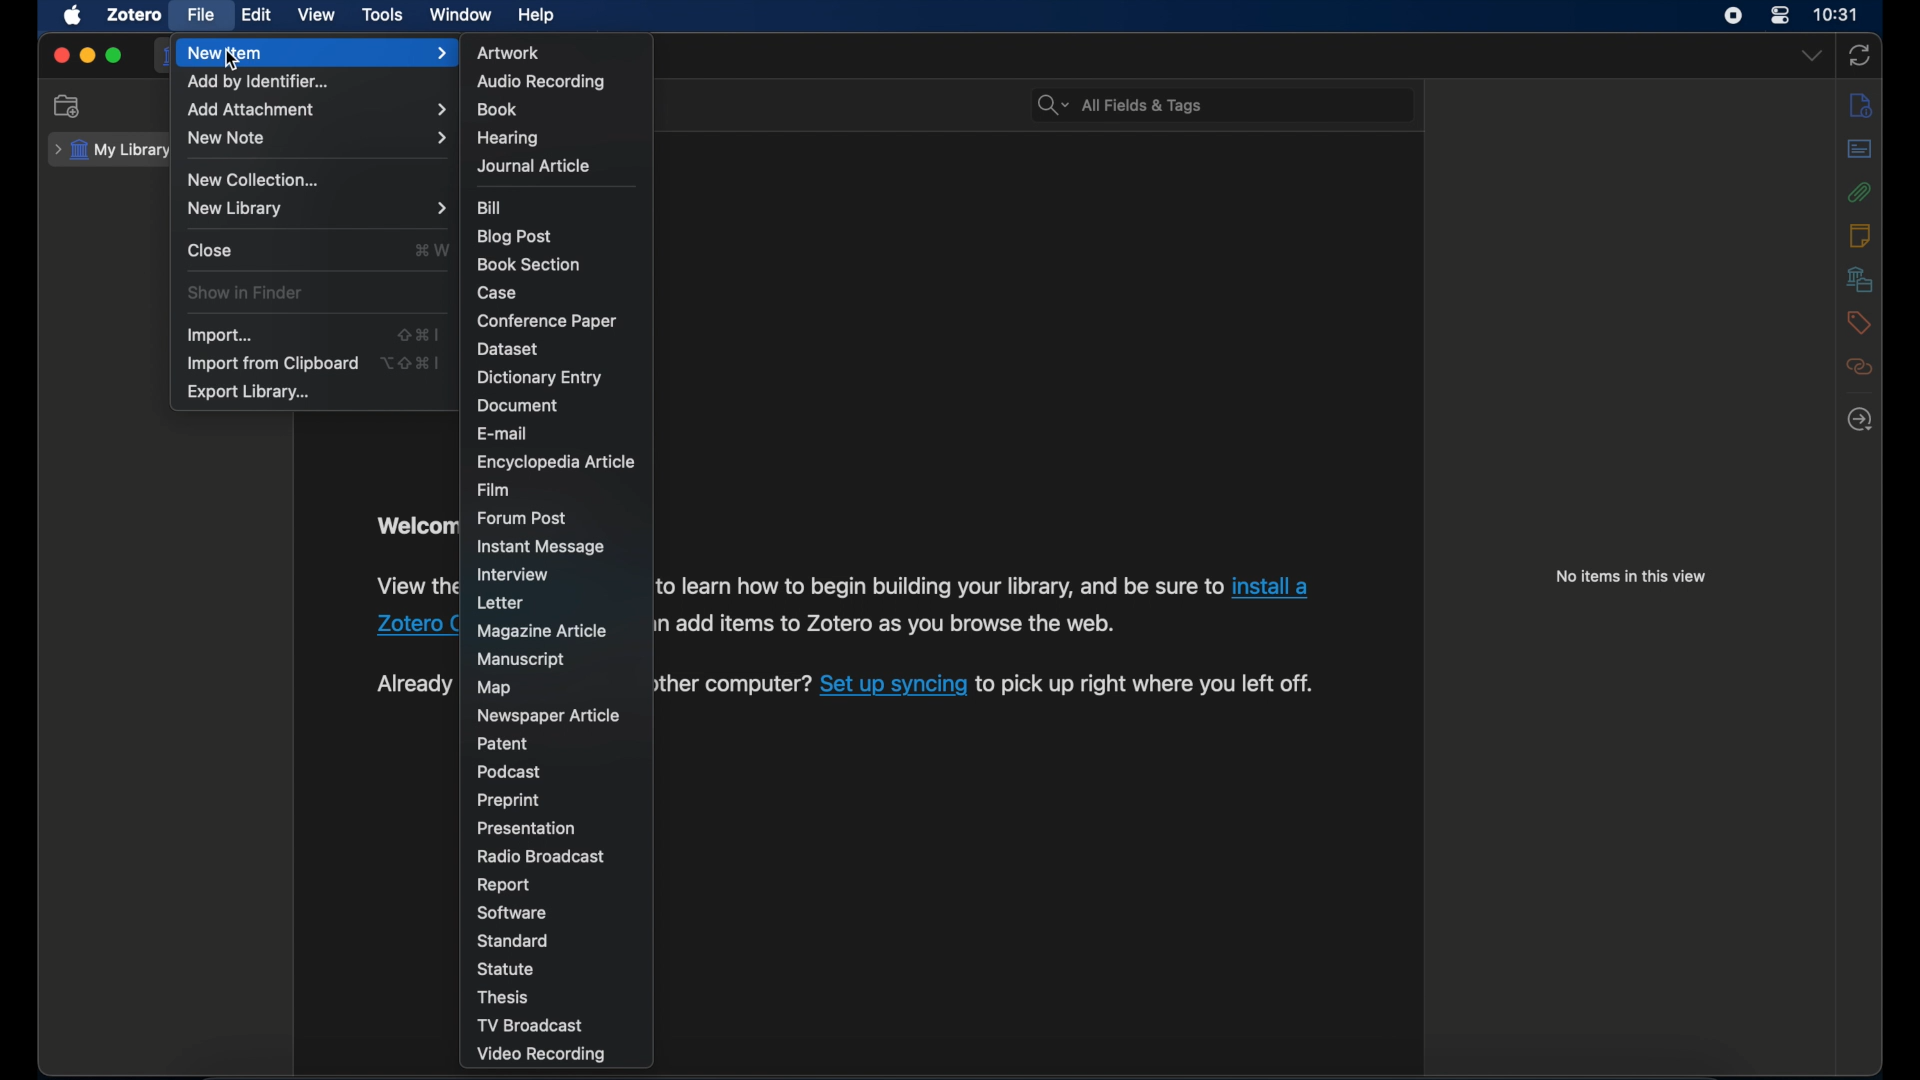 The image size is (1920, 1080). What do you see at coordinates (533, 1026) in the screenshot?
I see `tv broadcast` at bounding box center [533, 1026].